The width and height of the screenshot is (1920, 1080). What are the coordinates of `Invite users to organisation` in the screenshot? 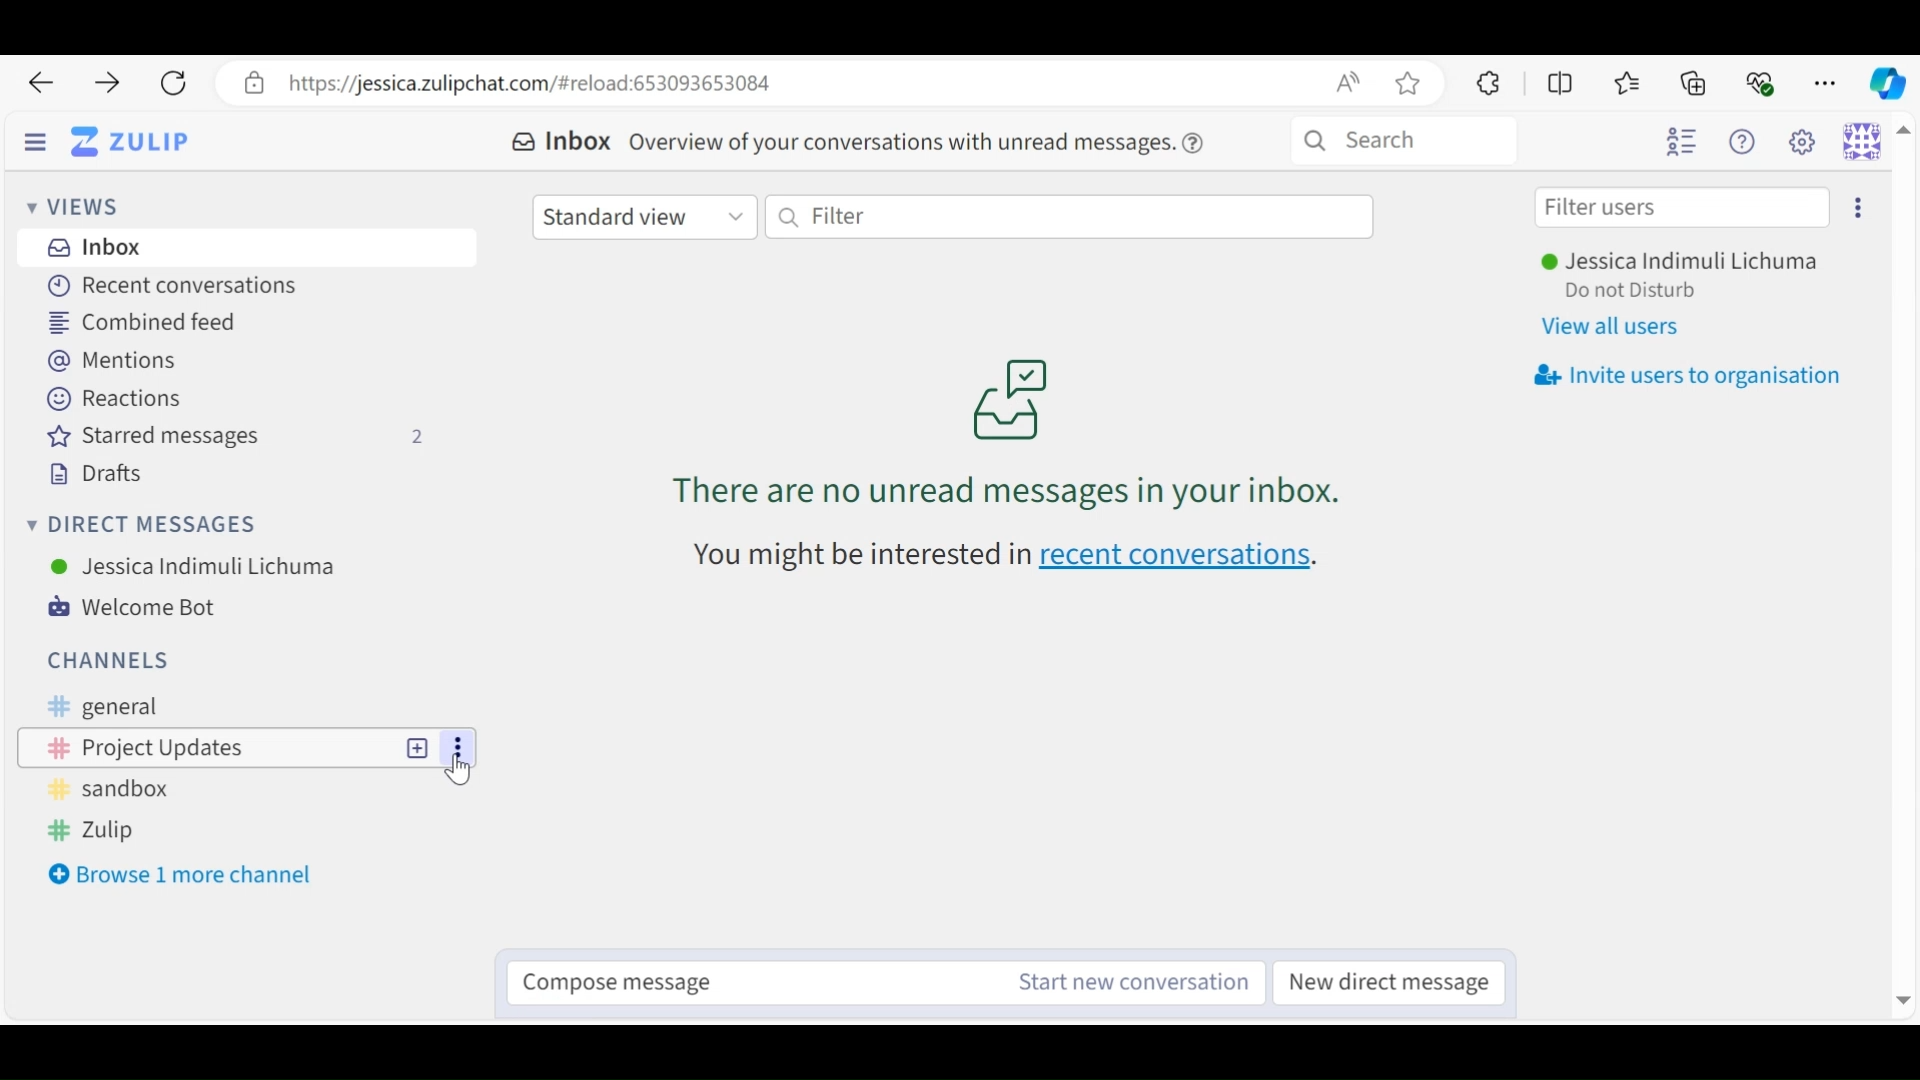 It's located at (1857, 208).